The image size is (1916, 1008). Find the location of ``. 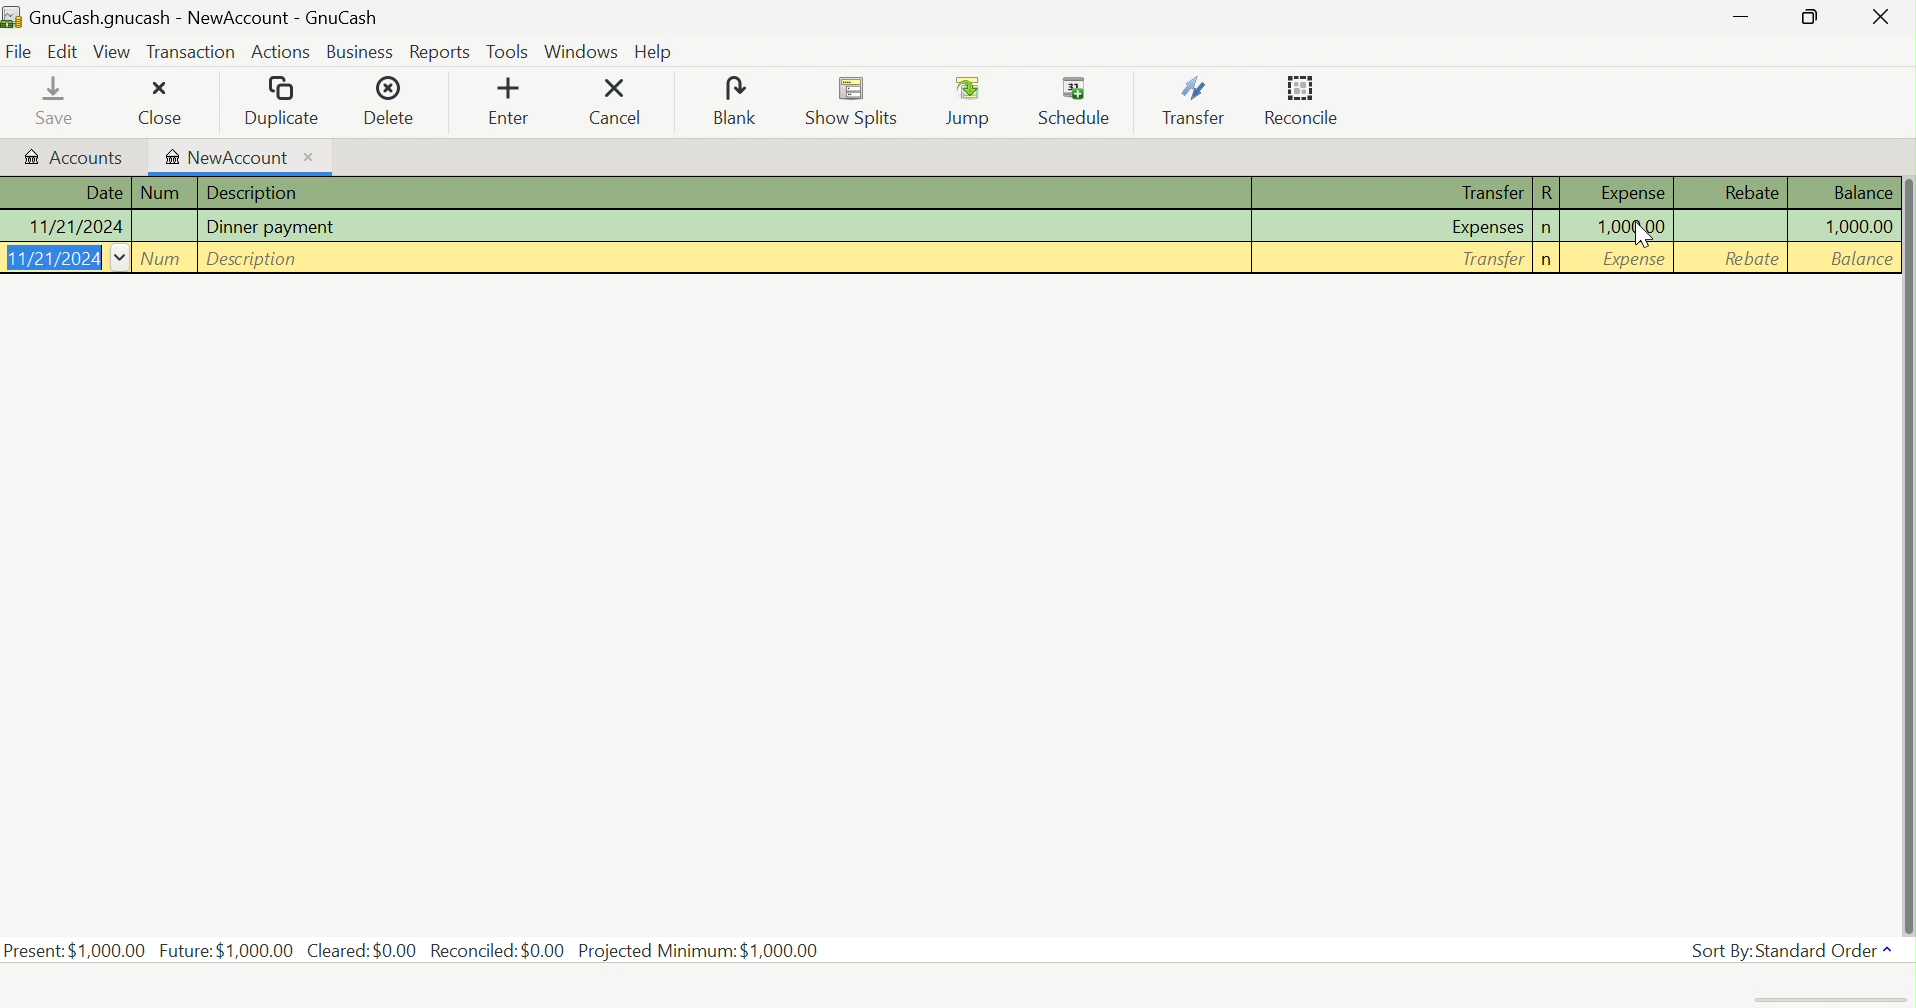

 is located at coordinates (105, 190).